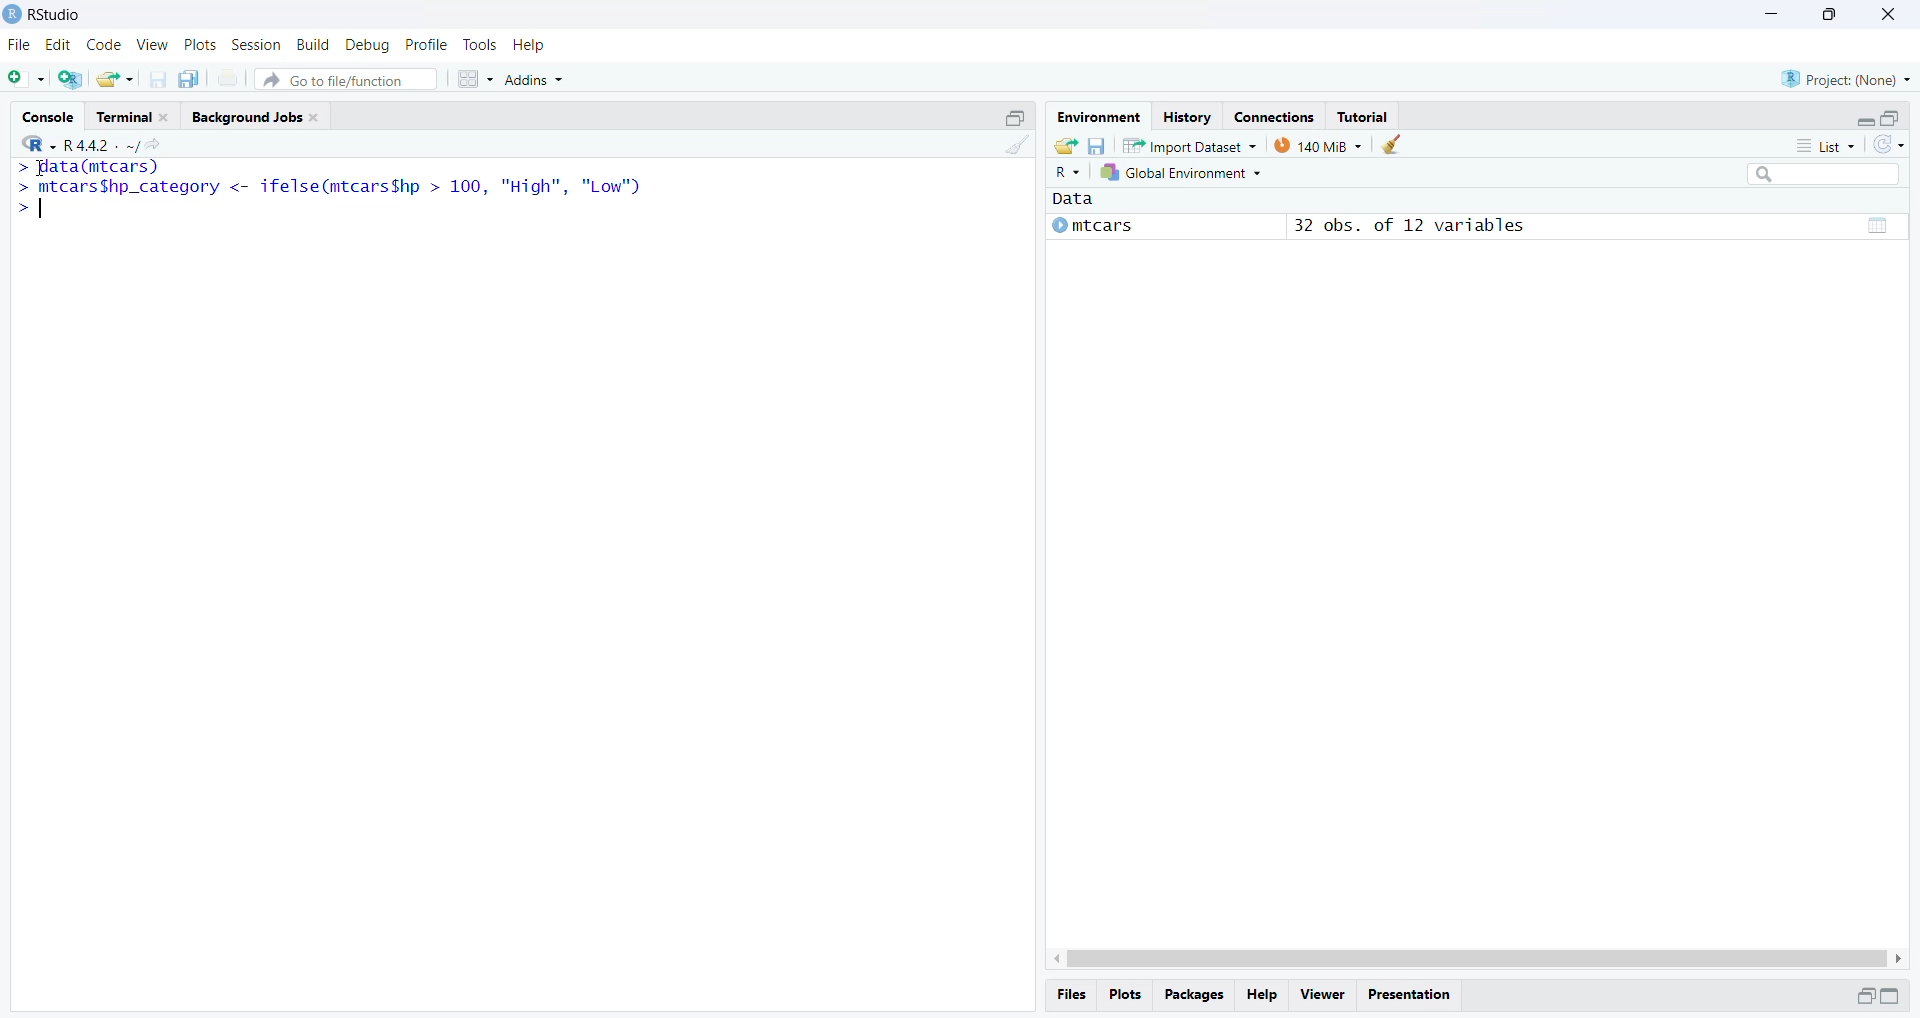 The height and width of the screenshot is (1018, 1920). I want to click on File, so click(21, 44).